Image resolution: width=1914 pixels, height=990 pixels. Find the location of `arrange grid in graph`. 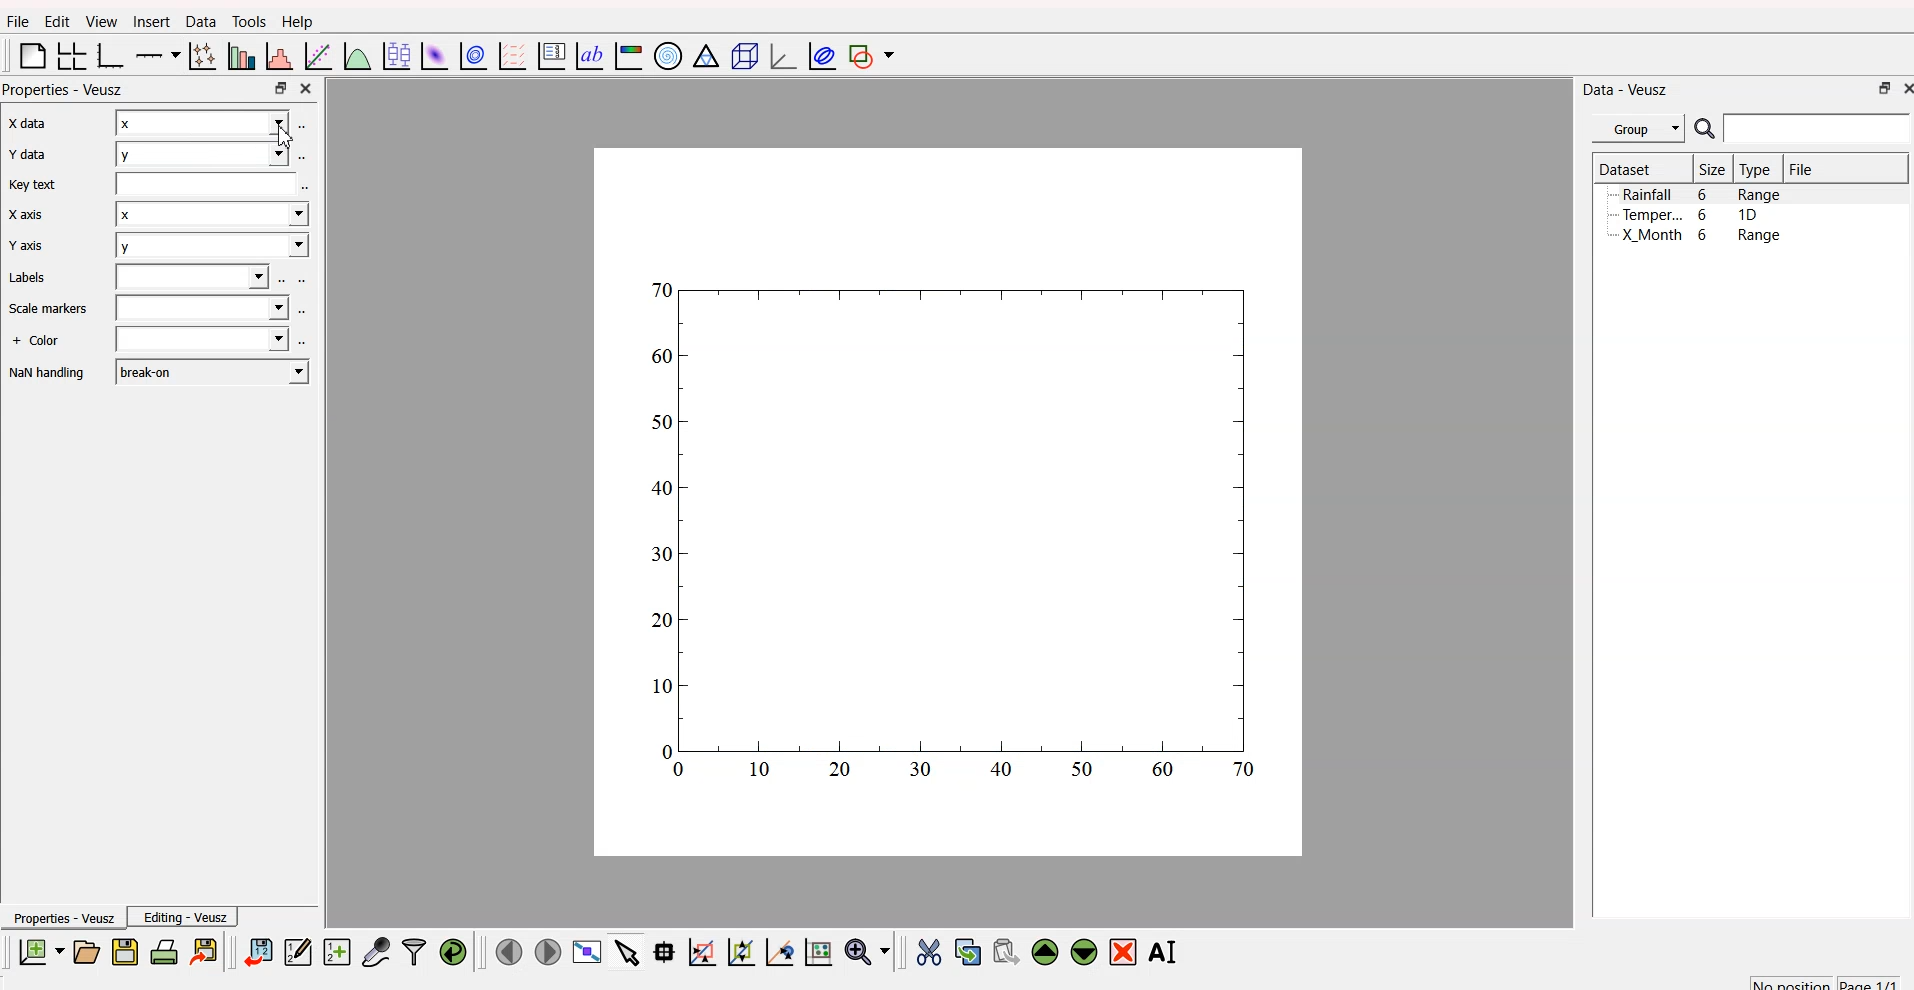

arrange grid in graph is located at coordinates (70, 57).